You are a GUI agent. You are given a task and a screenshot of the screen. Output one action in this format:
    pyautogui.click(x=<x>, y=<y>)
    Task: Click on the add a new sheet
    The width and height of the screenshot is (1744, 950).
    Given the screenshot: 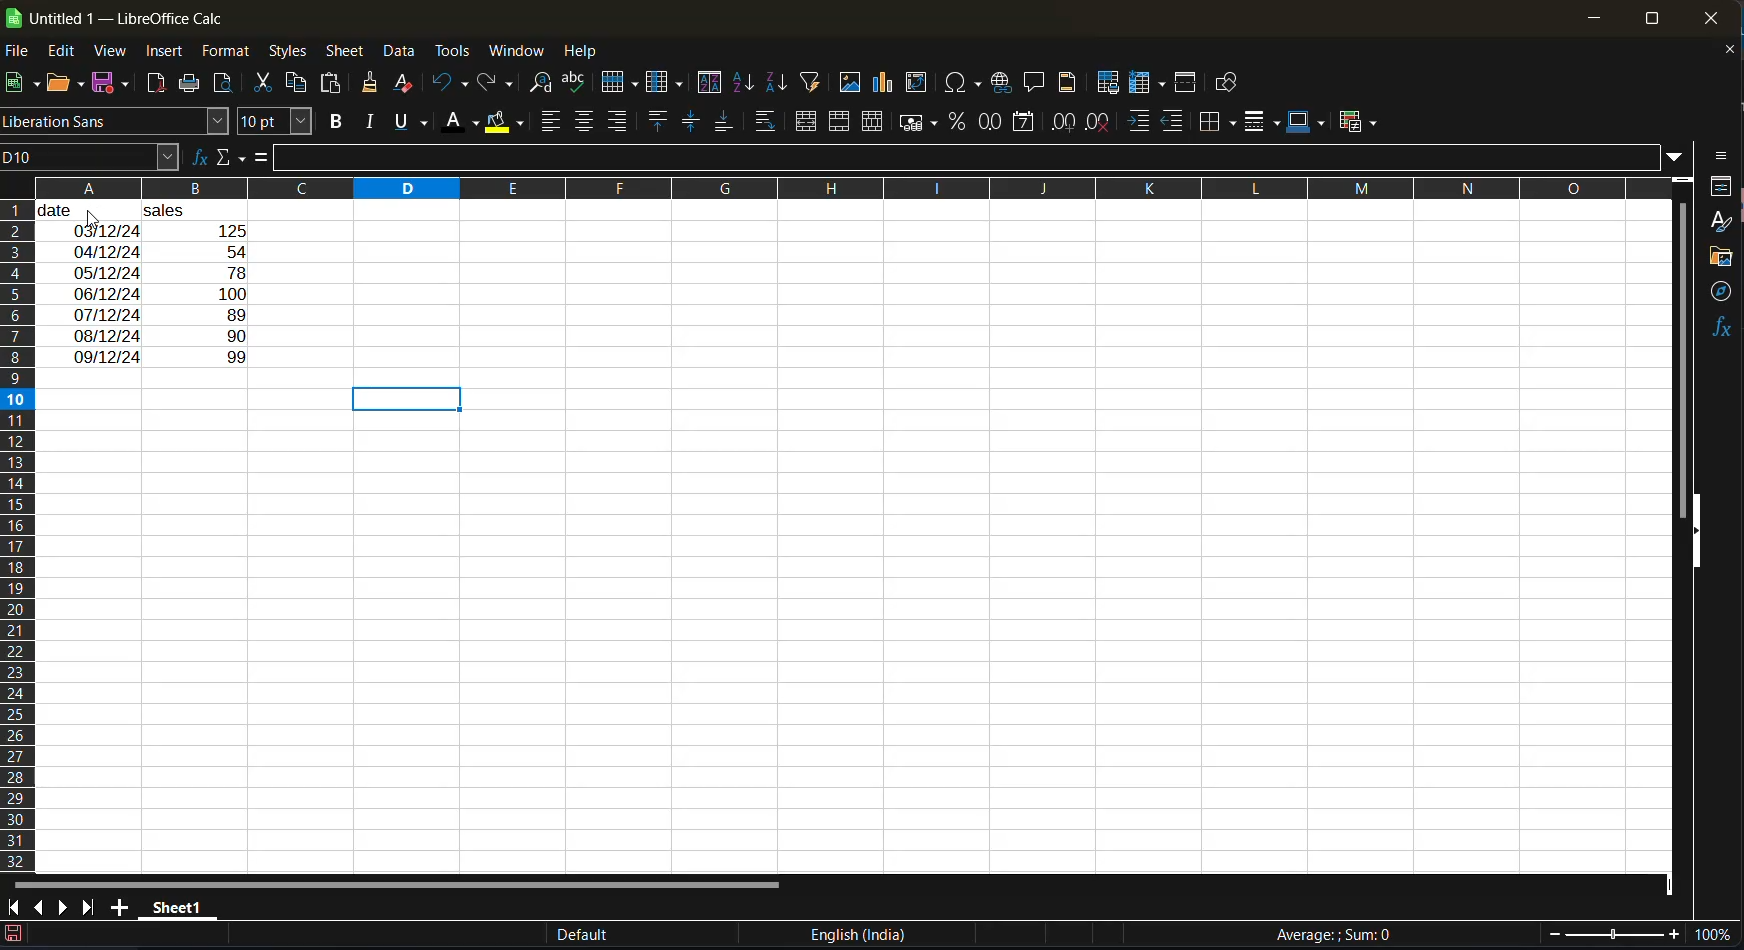 What is the action you would take?
    pyautogui.click(x=119, y=907)
    